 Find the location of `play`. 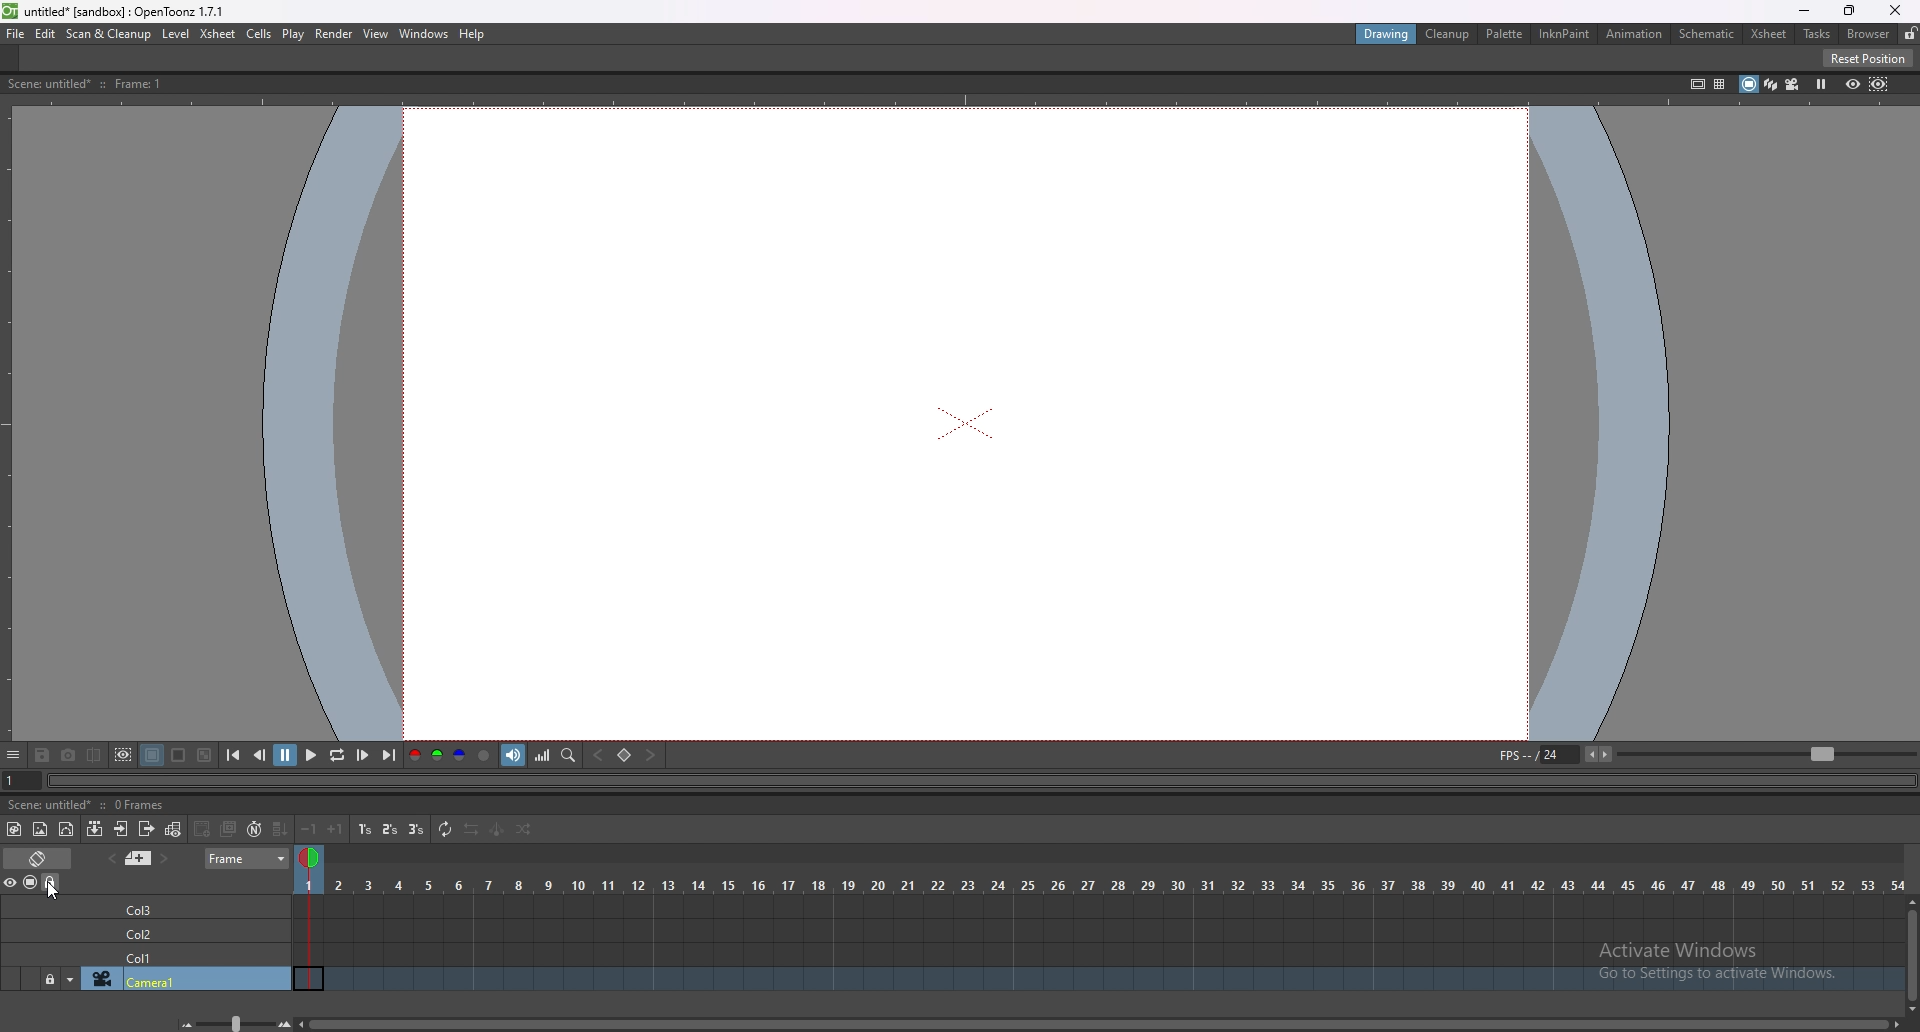

play is located at coordinates (310, 756).